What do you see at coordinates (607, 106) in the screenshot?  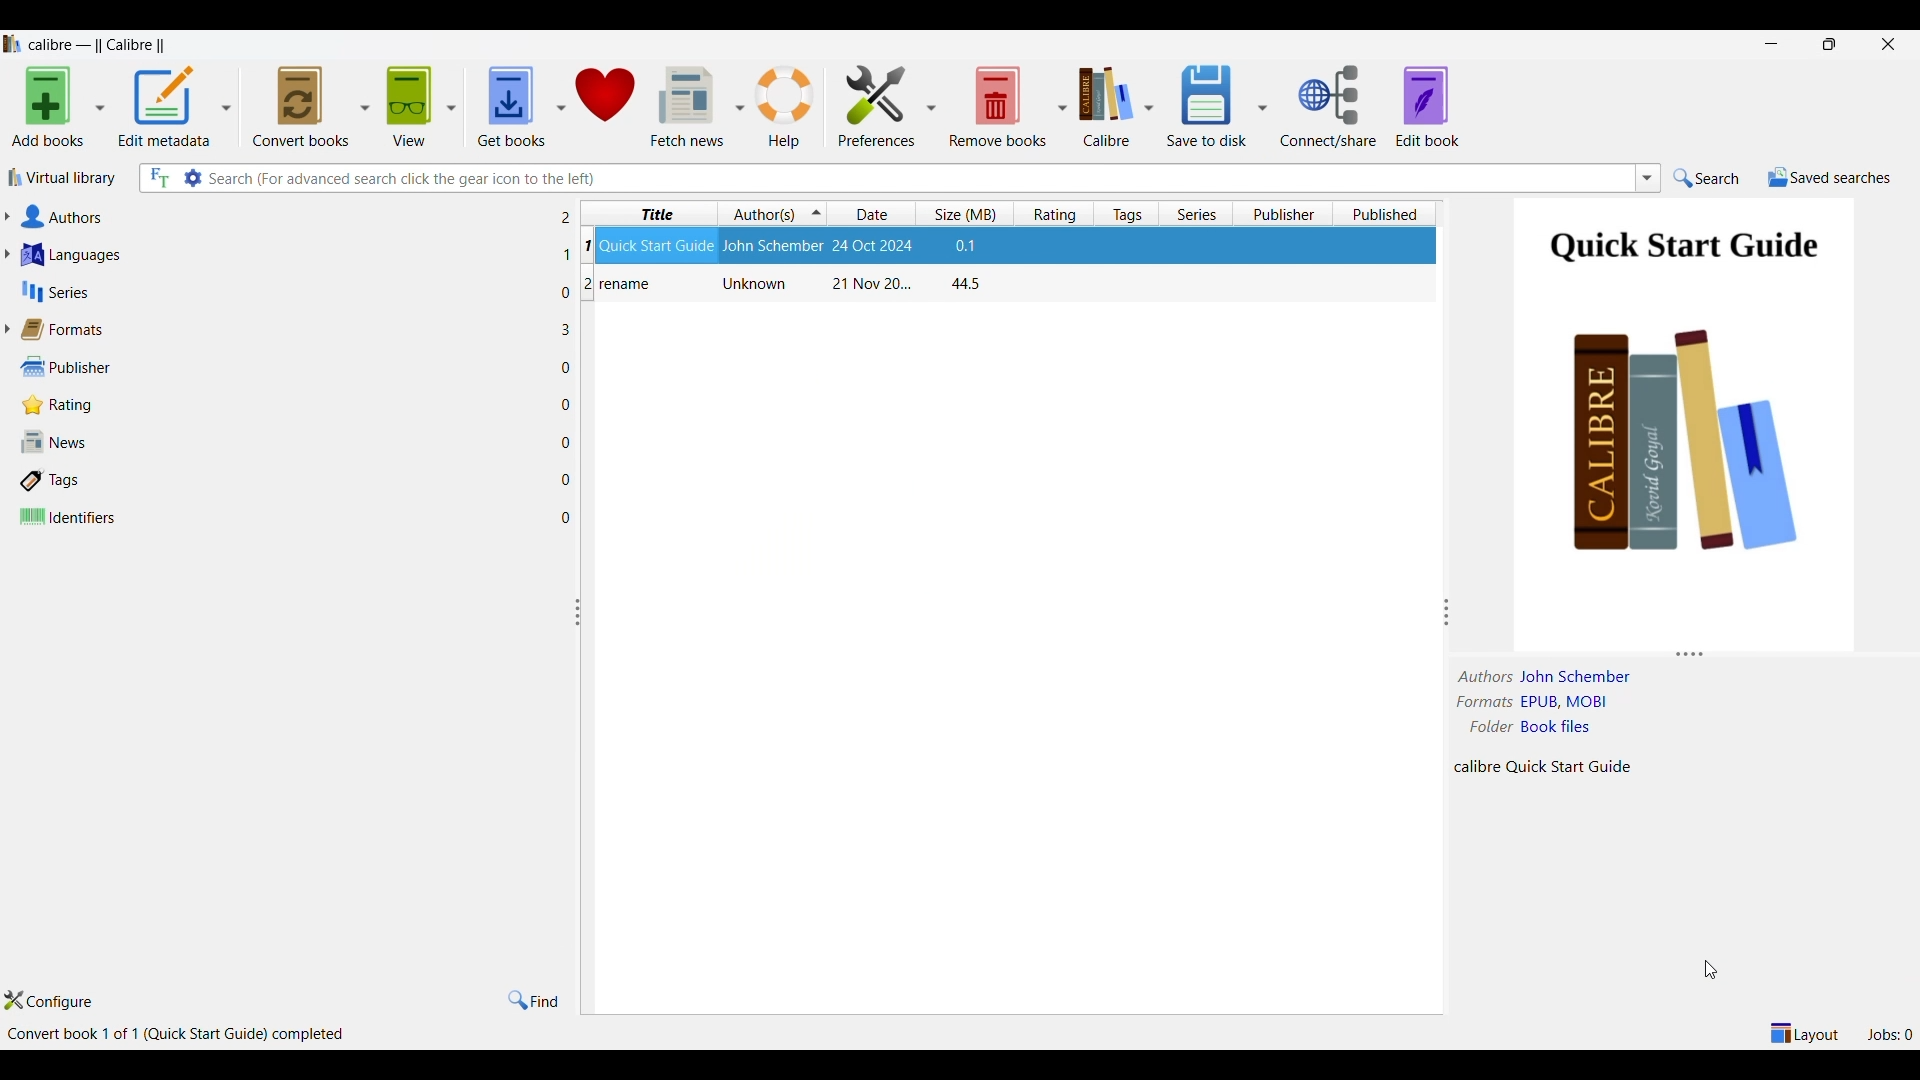 I see `Donate` at bounding box center [607, 106].